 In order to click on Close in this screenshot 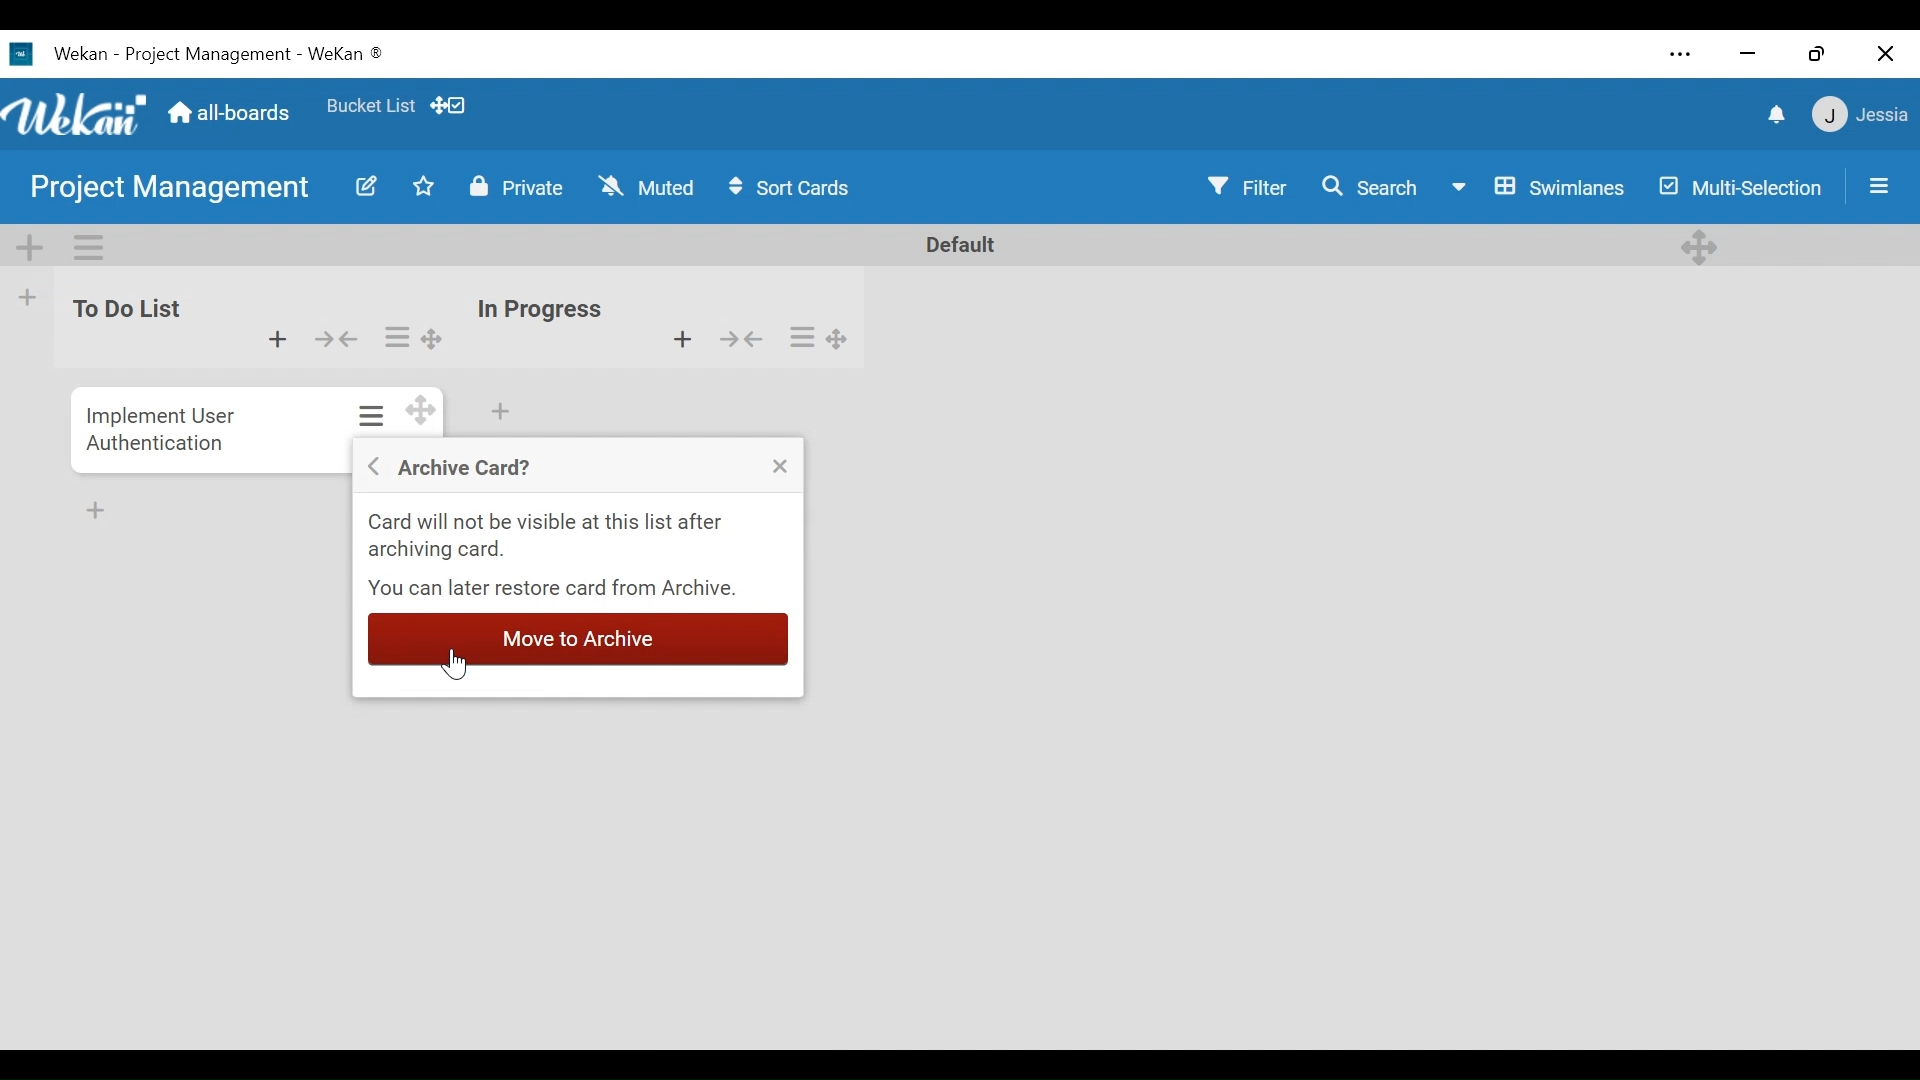, I will do `click(778, 469)`.